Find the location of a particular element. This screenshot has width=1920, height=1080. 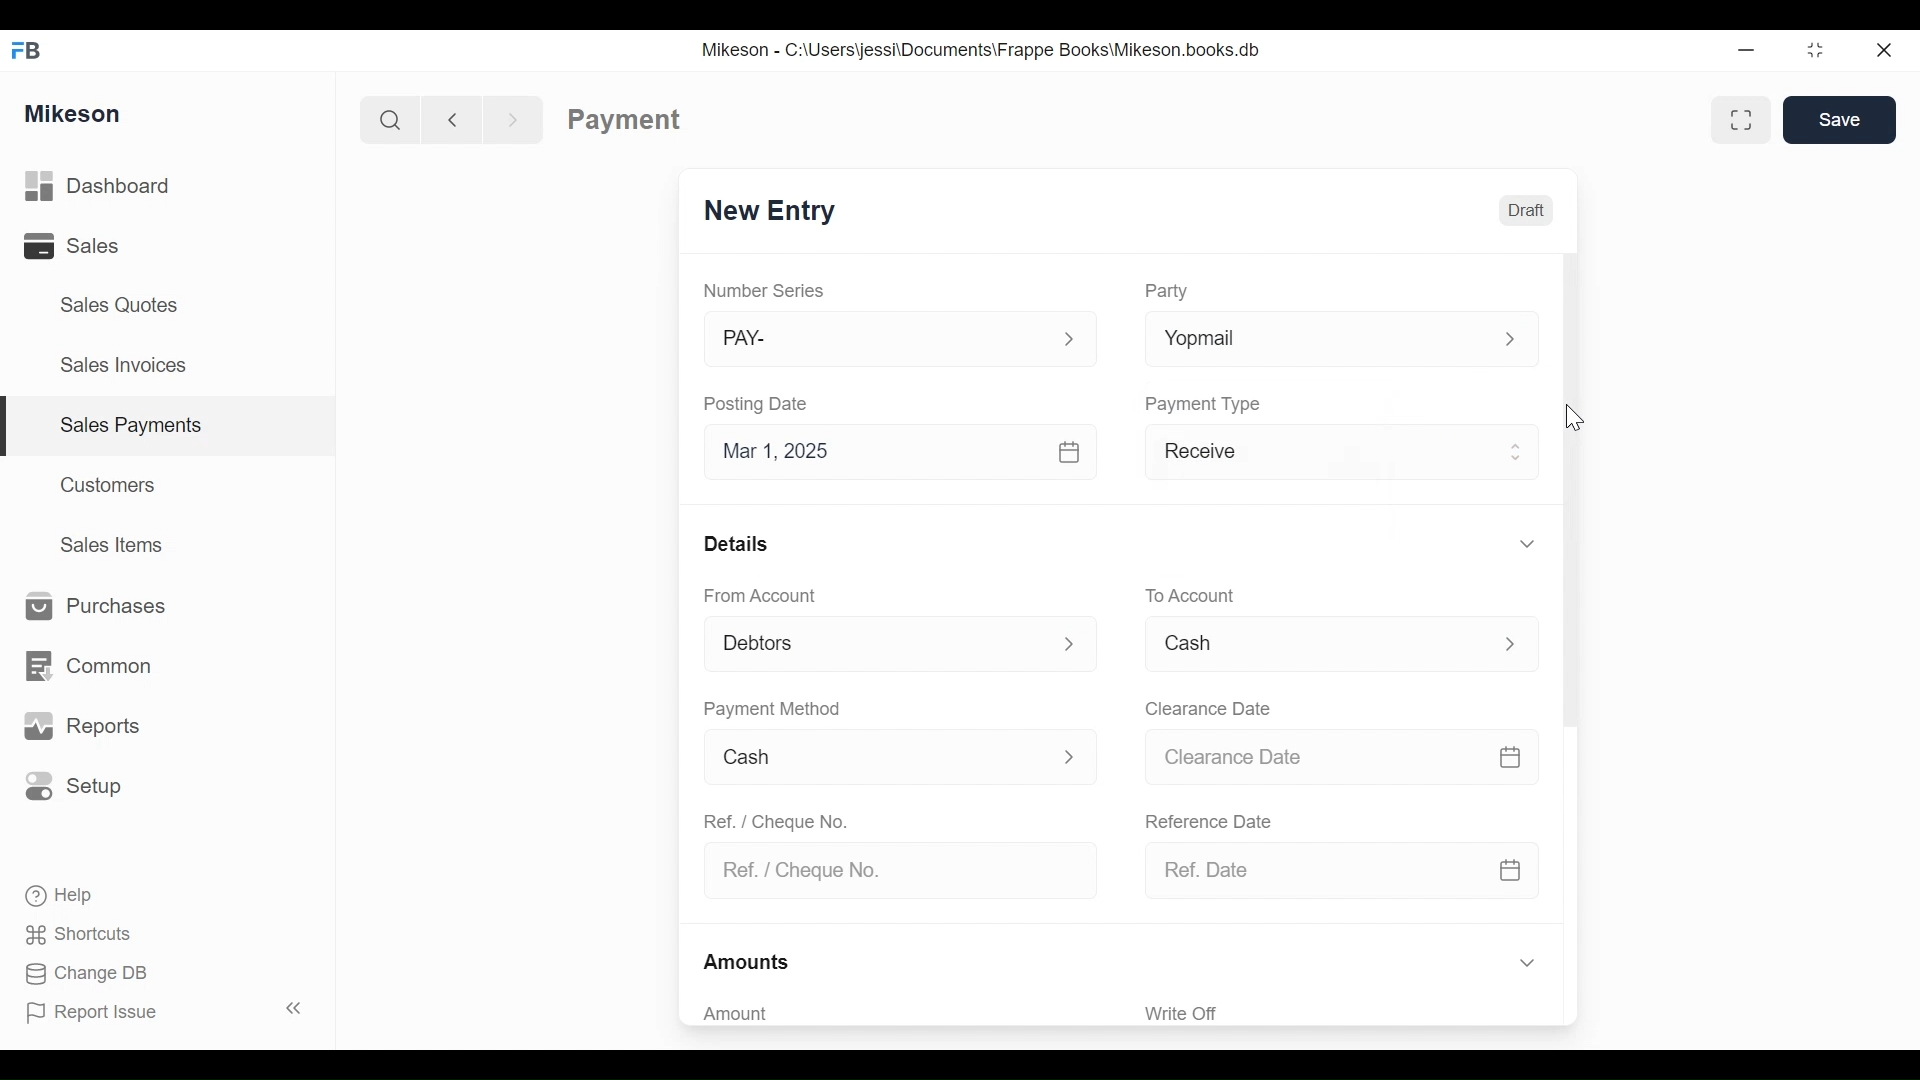

Party is located at coordinates (1172, 292).